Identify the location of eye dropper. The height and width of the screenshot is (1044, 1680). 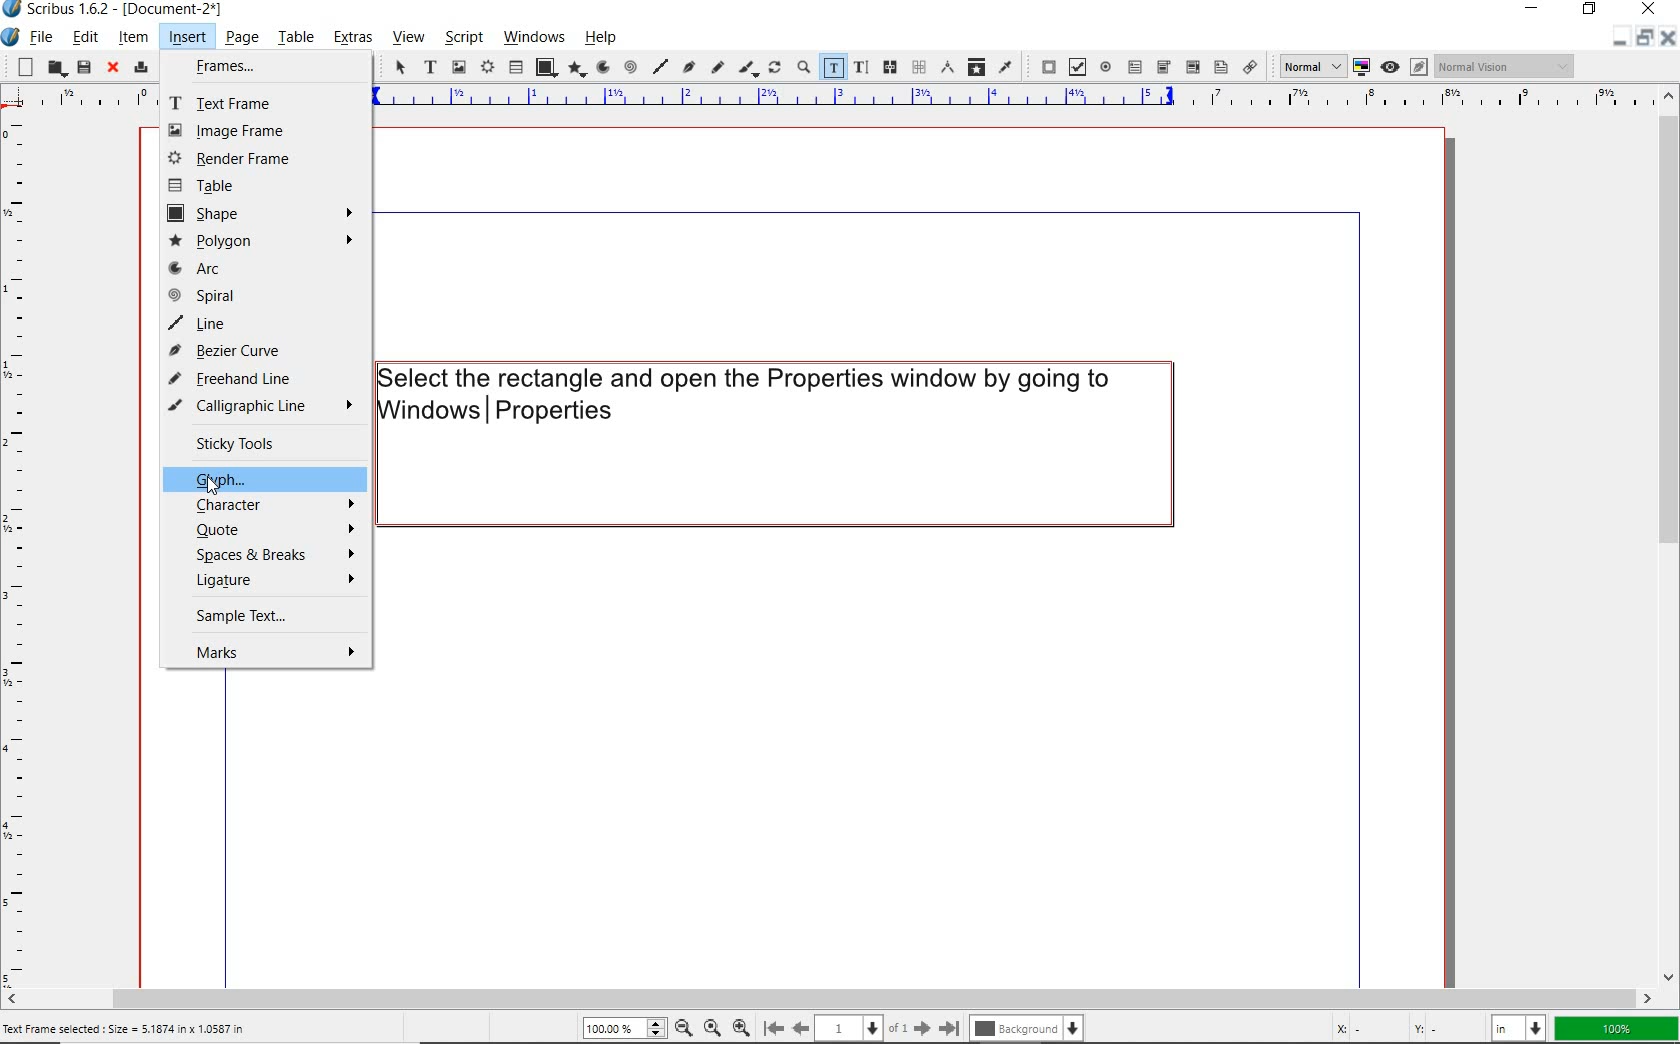
(1006, 66).